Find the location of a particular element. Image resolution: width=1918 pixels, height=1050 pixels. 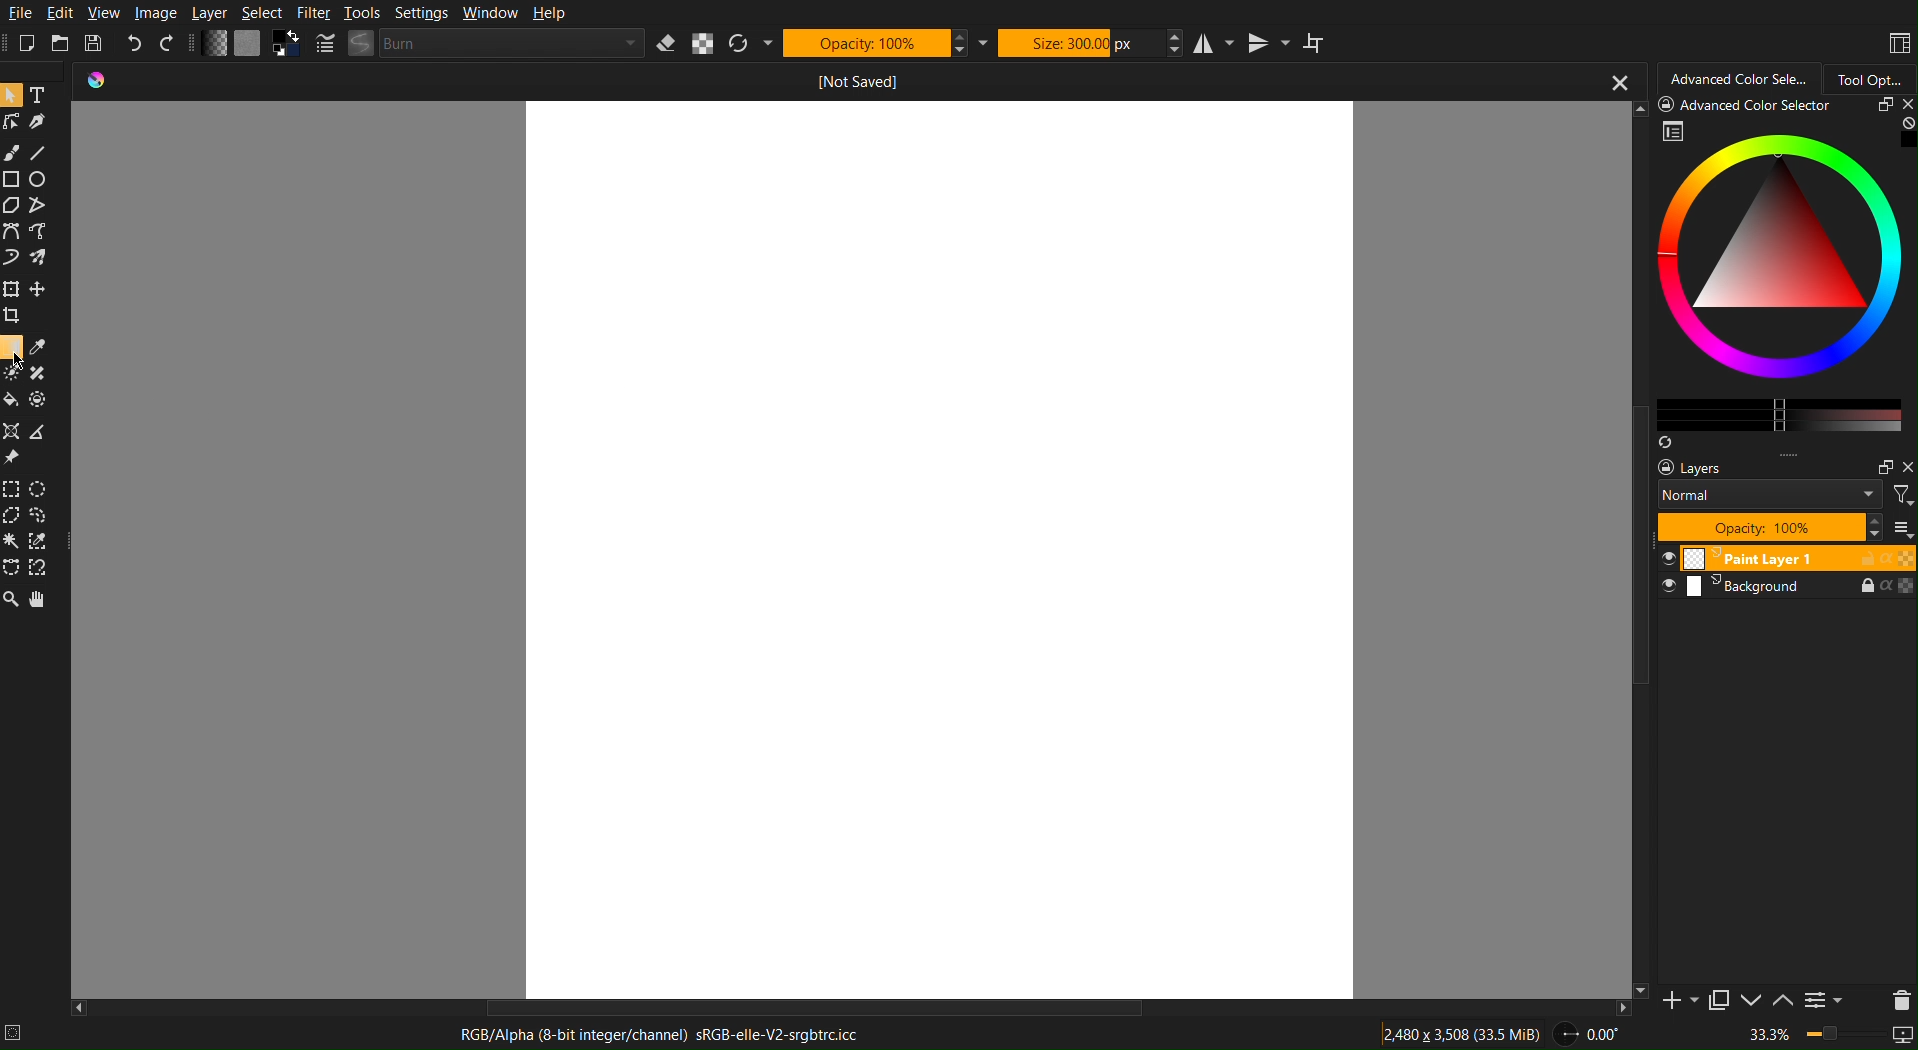

Redo is located at coordinates (170, 45).